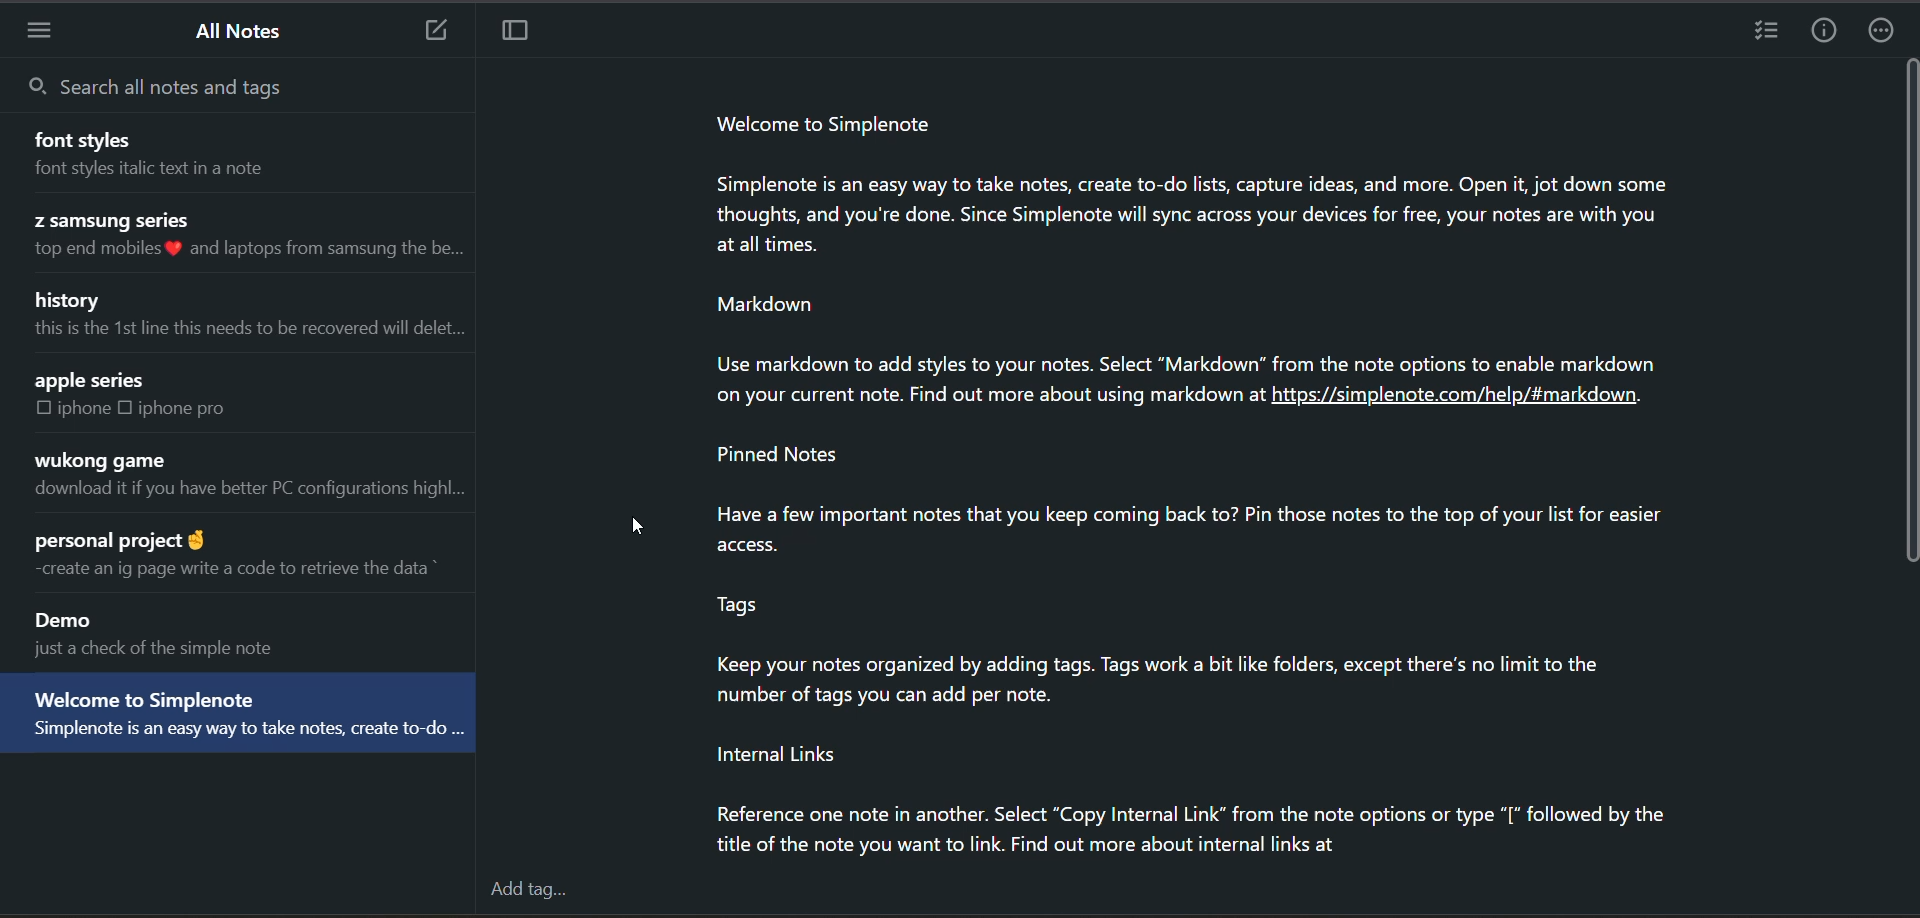 The image size is (1920, 918). Describe the element at coordinates (106, 377) in the screenshot. I see `apple series` at that location.